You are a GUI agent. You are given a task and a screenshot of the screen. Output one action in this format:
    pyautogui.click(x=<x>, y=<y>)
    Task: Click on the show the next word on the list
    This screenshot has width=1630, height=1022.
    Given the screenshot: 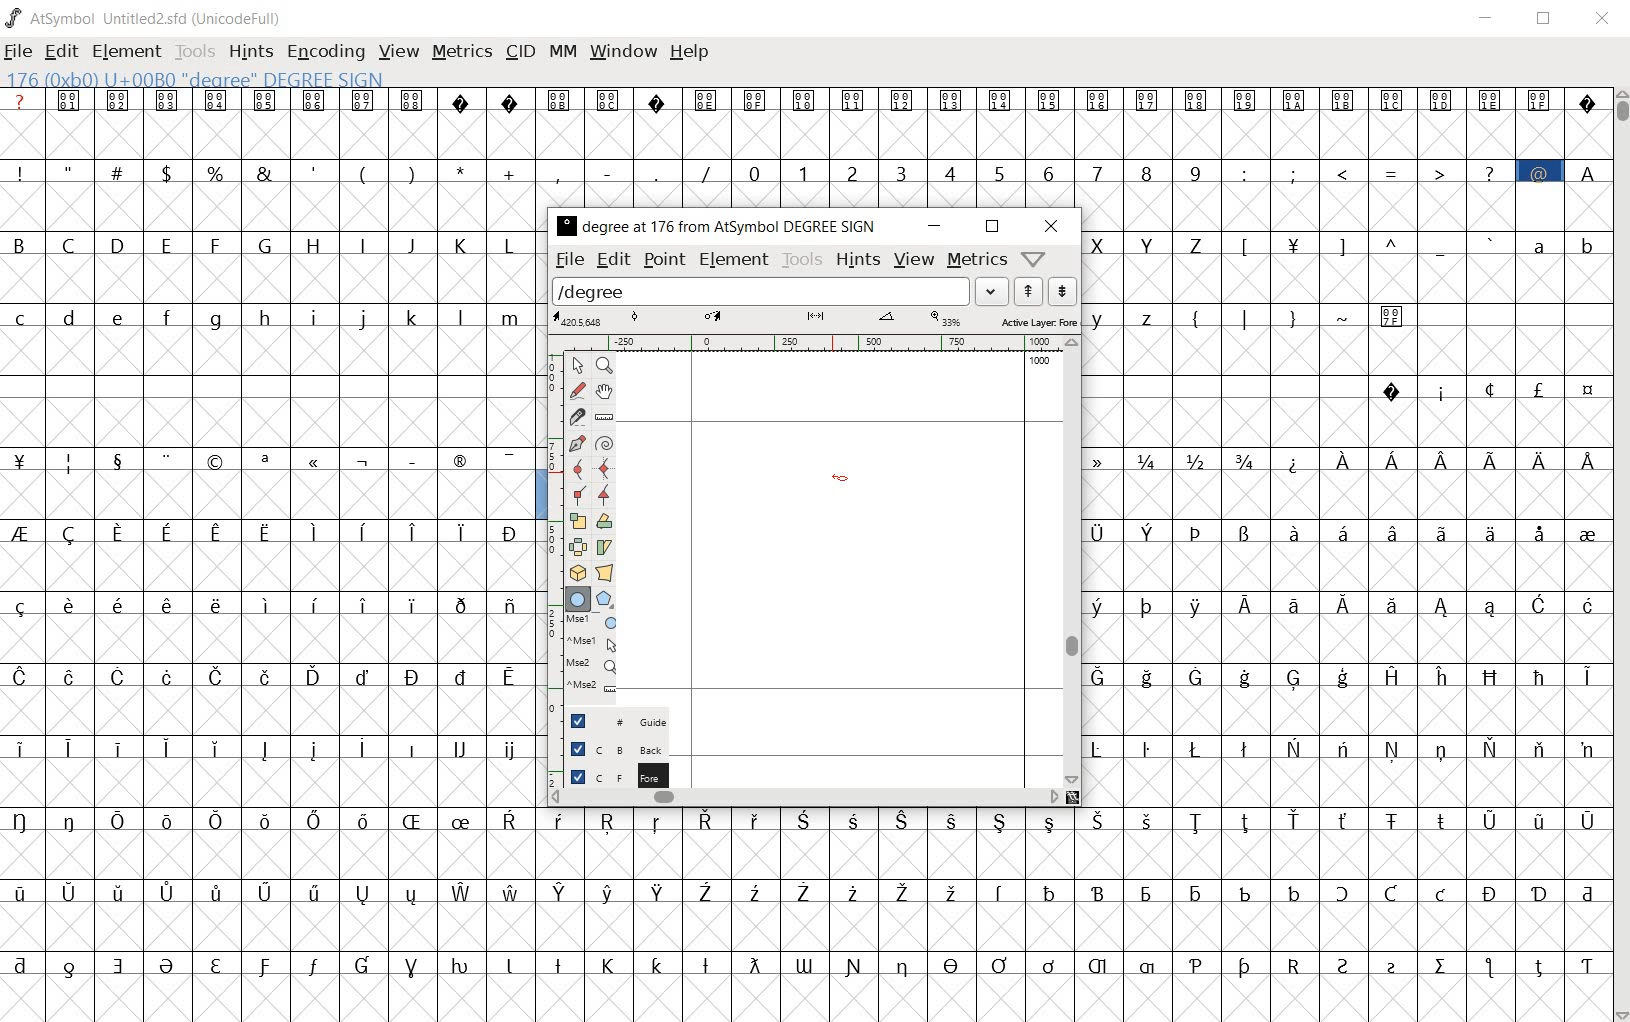 What is the action you would take?
    pyautogui.click(x=1028, y=291)
    